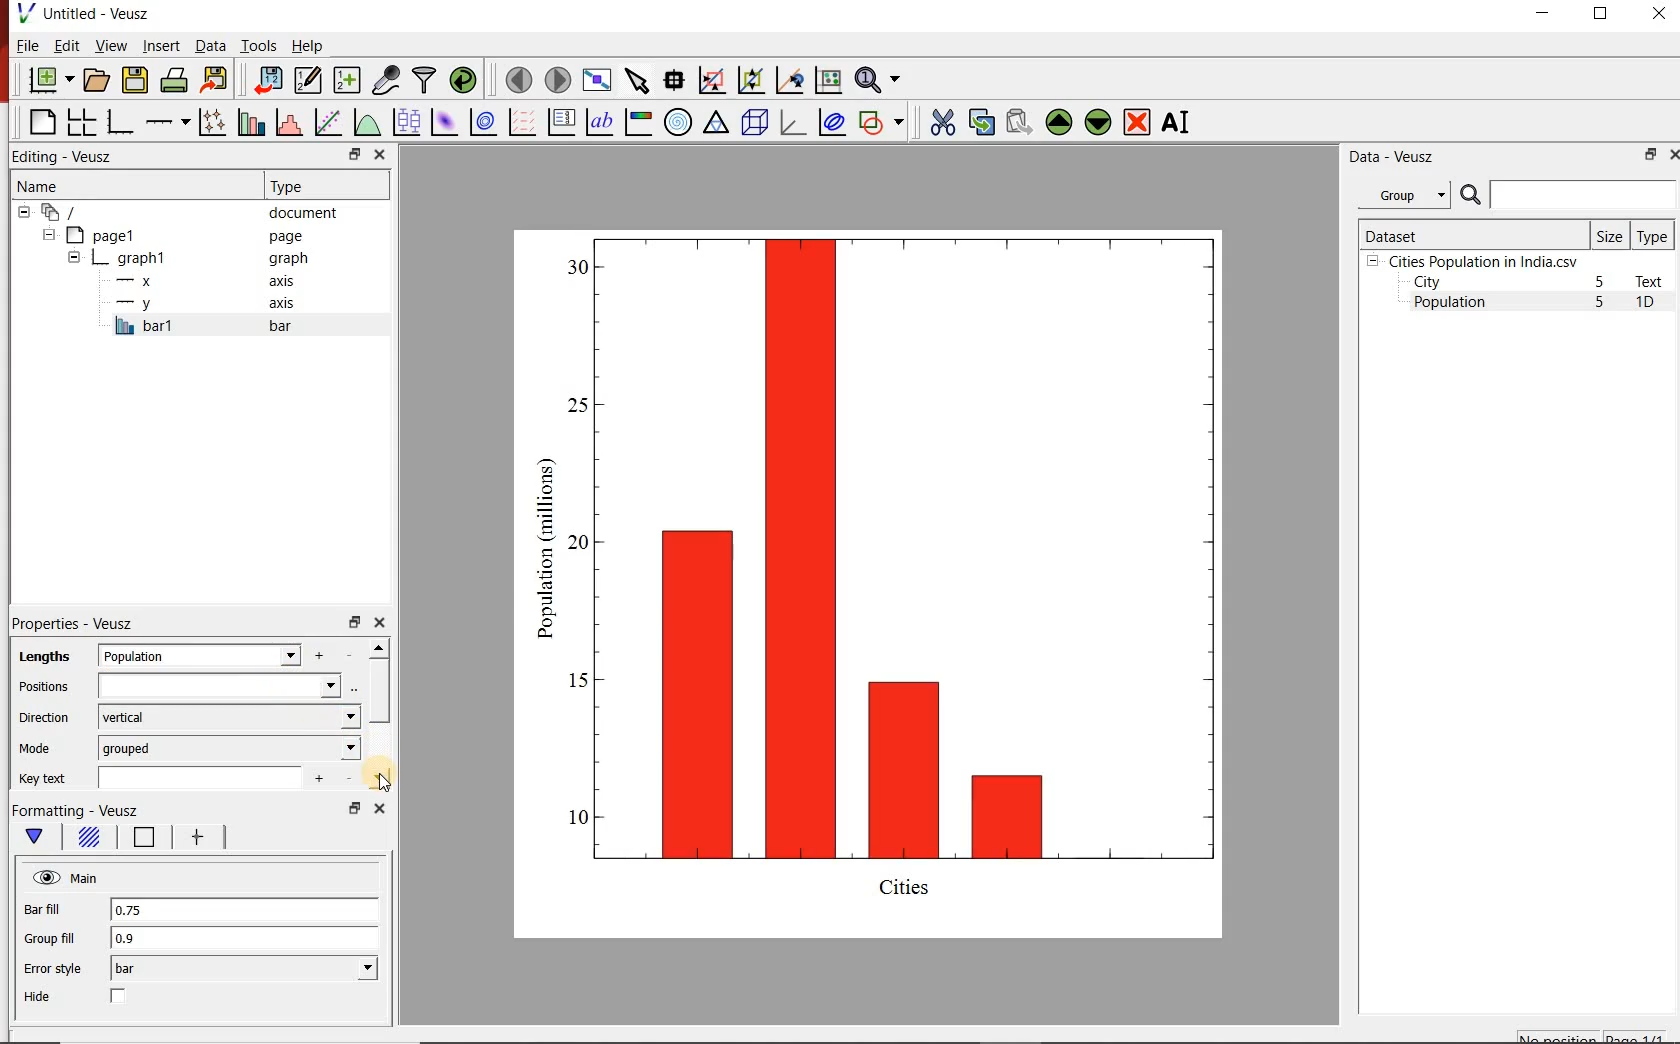 The width and height of the screenshot is (1680, 1044). What do you see at coordinates (748, 82) in the screenshot?
I see `click to zoom out of graph axes` at bounding box center [748, 82].